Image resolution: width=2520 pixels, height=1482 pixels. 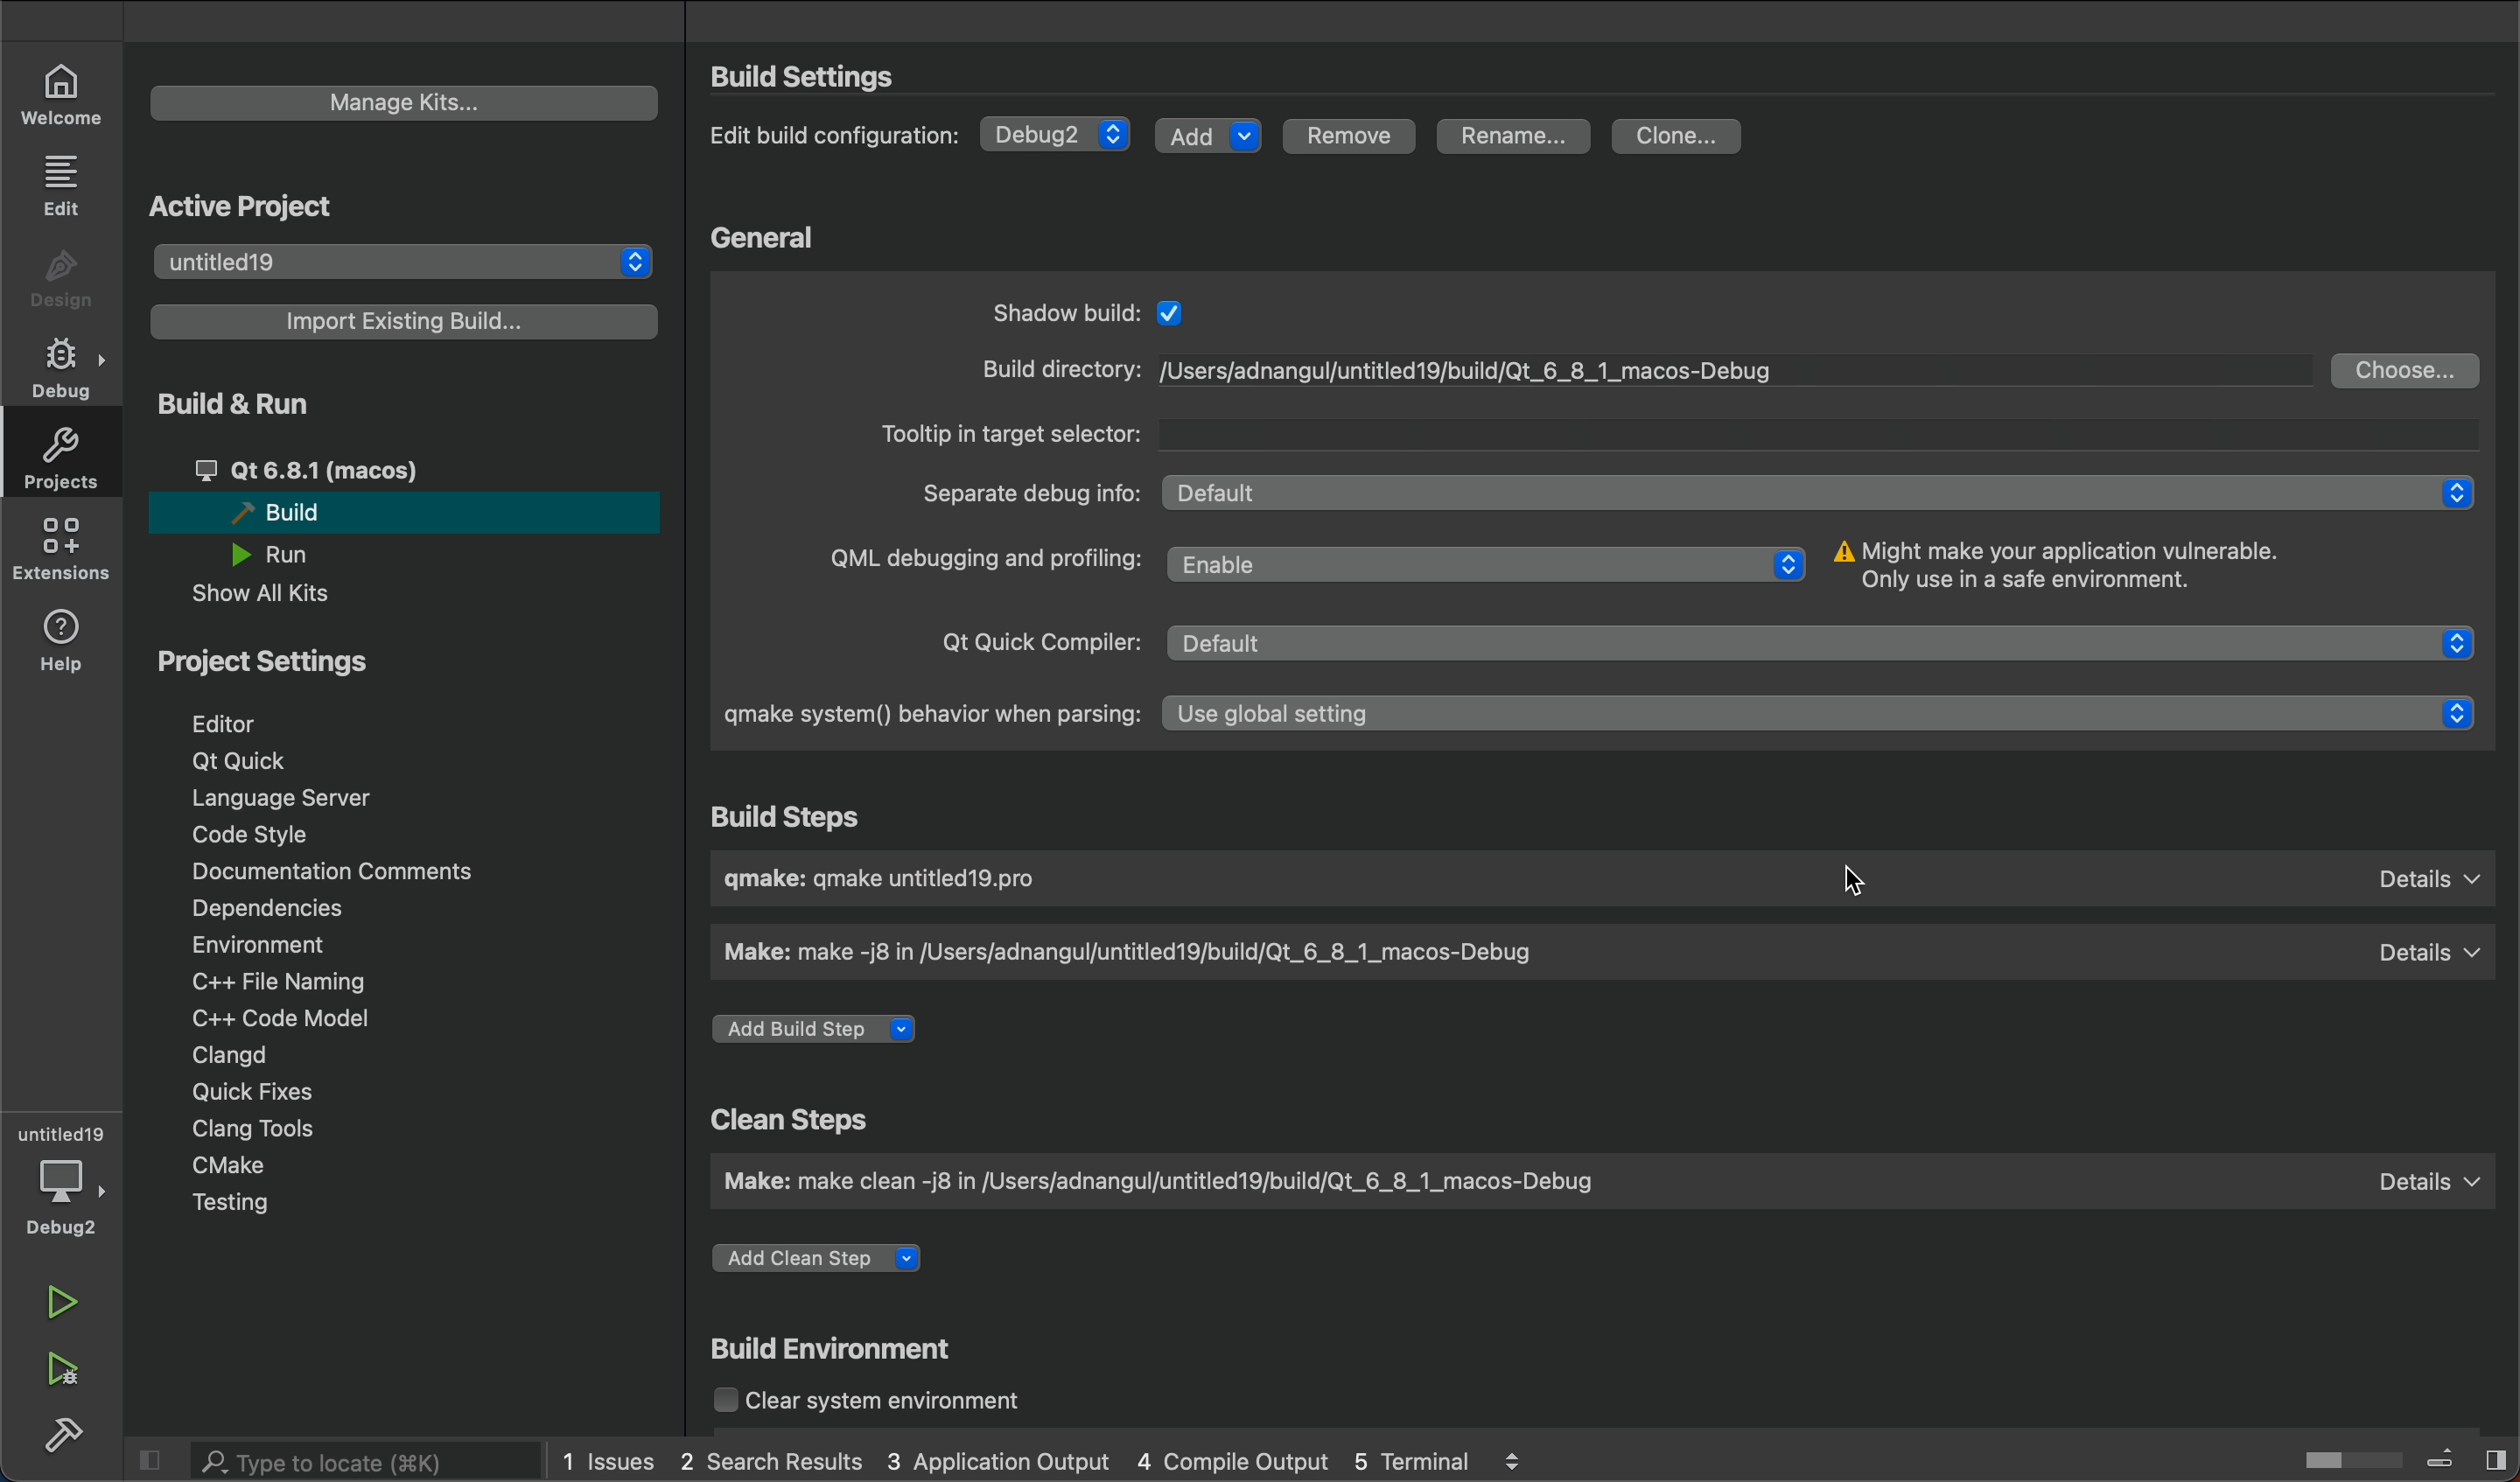 I want to click on defaulty, so click(x=2426, y=885).